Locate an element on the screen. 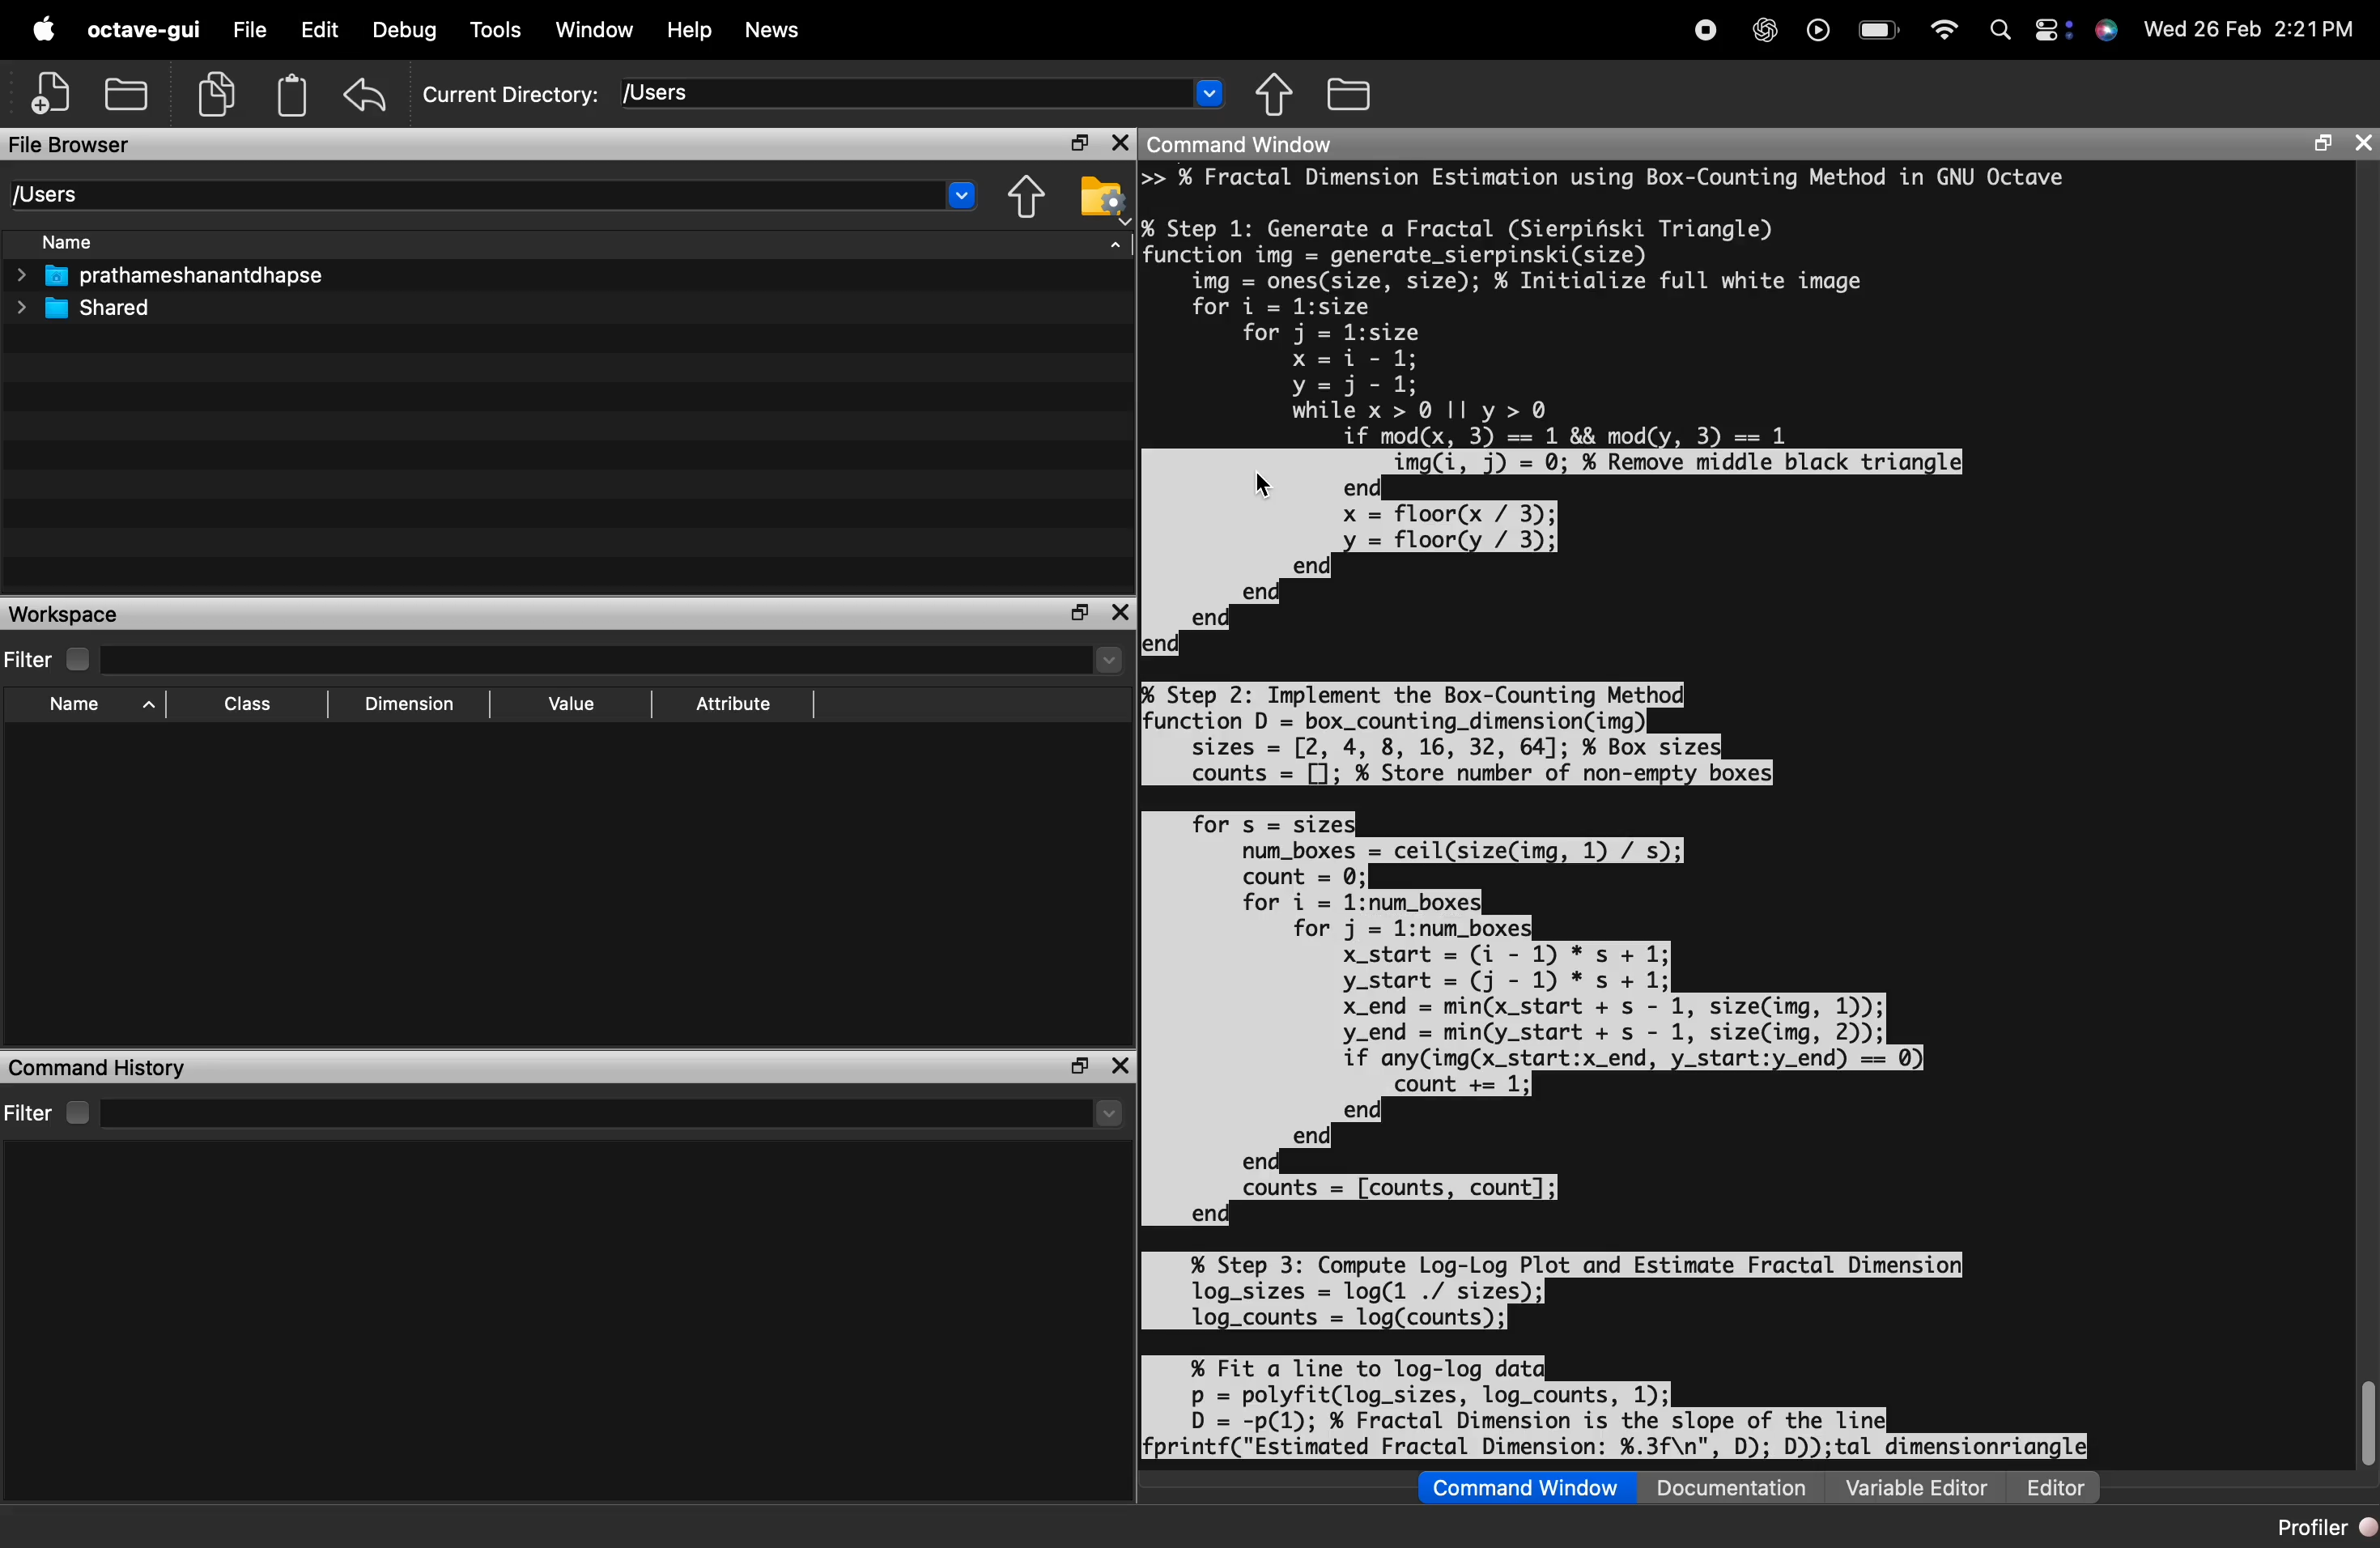 This screenshot has height=1548, width=2380. dropdown is located at coordinates (1214, 91).